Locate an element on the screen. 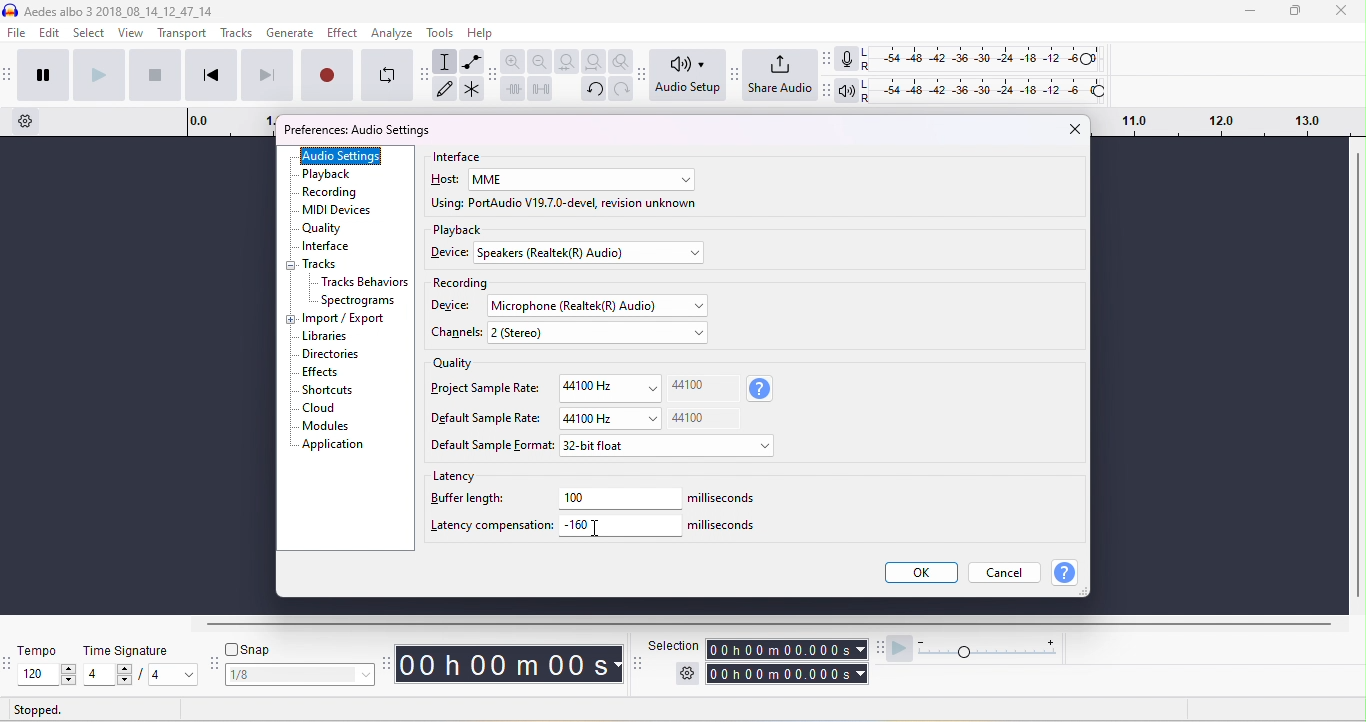 The width and height of the screenshot is (1366, 722). trim outside slection is located at coordinates (516, 92).